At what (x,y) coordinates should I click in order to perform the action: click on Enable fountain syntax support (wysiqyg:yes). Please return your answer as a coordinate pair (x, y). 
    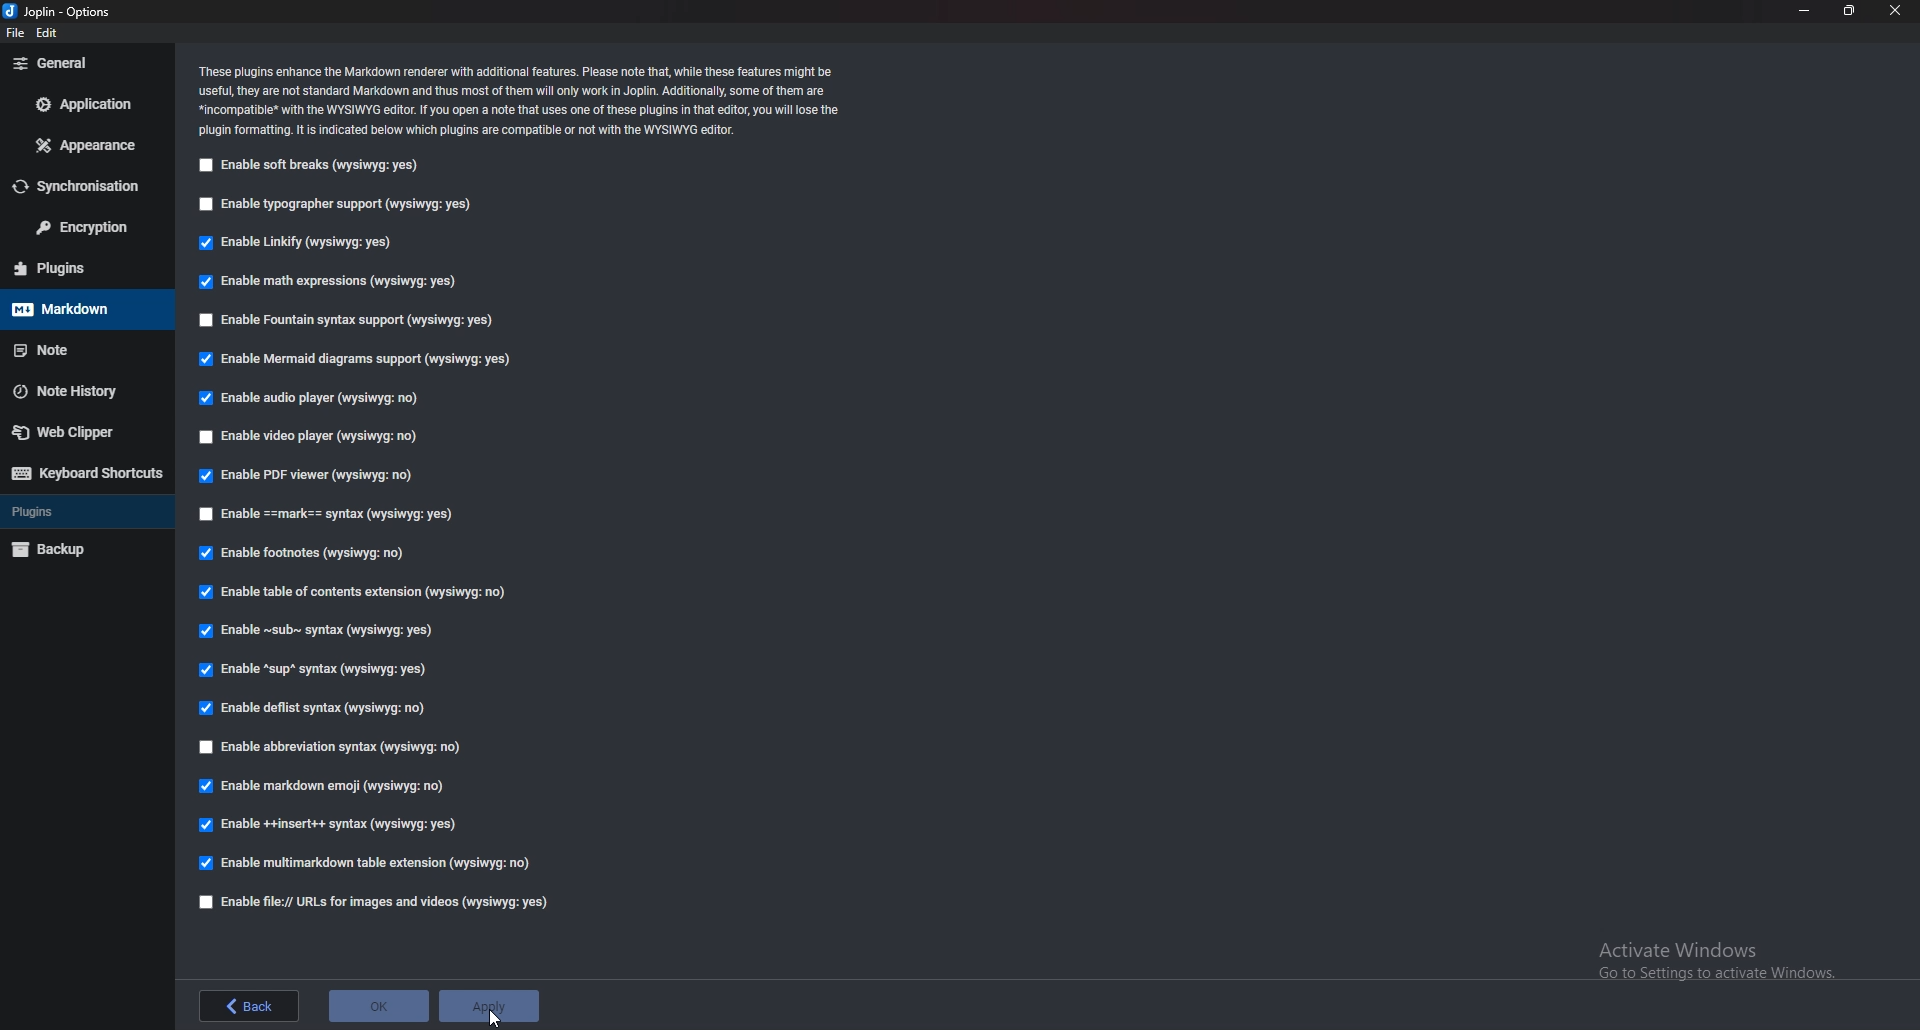
    Looking at the image, I should click on (352, 322).